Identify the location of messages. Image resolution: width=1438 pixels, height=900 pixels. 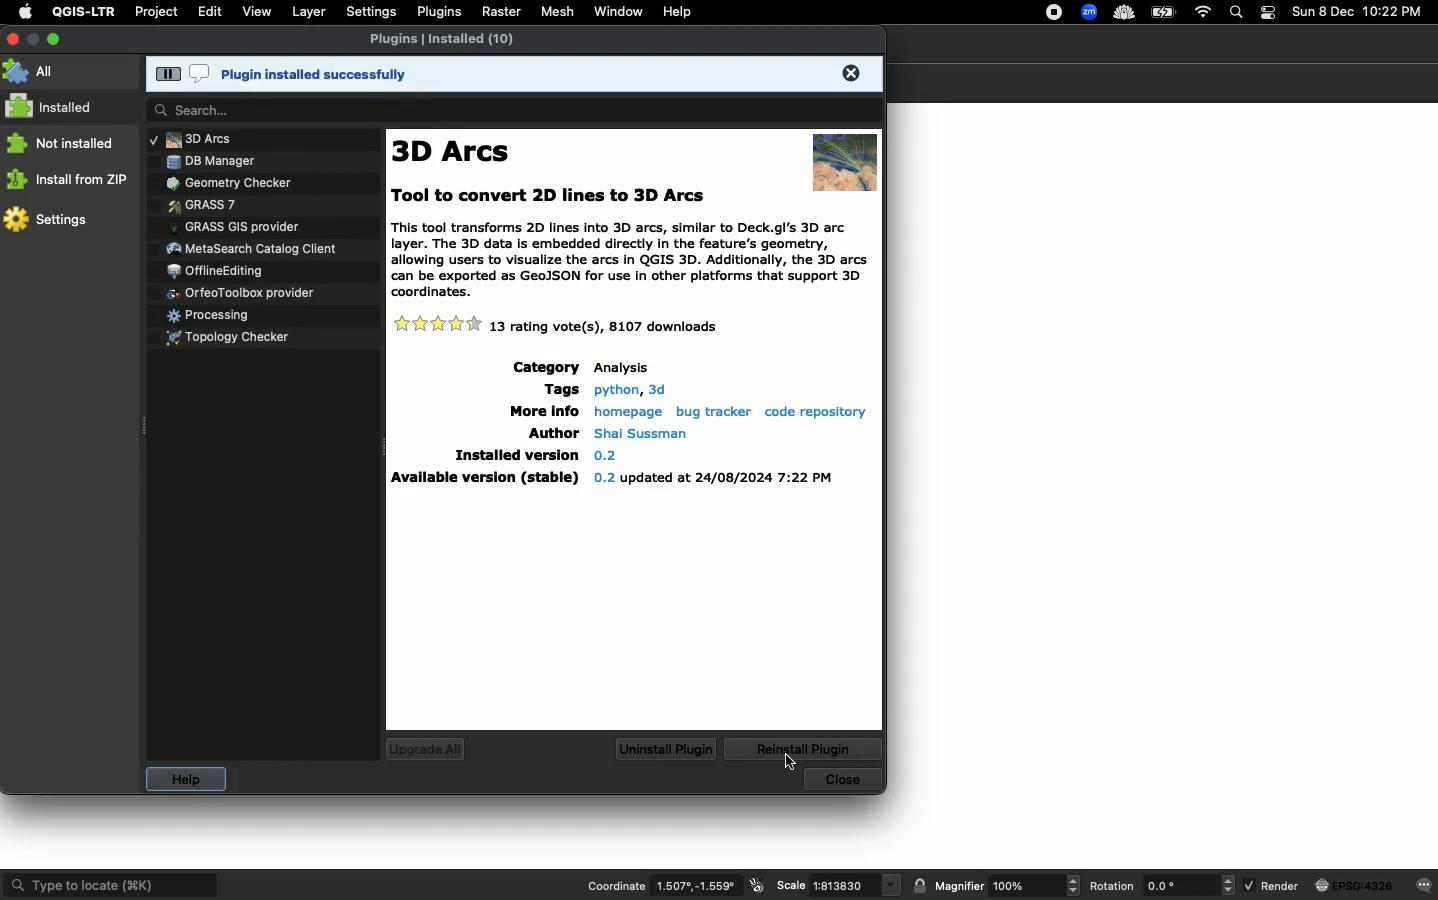
(1425, 884).